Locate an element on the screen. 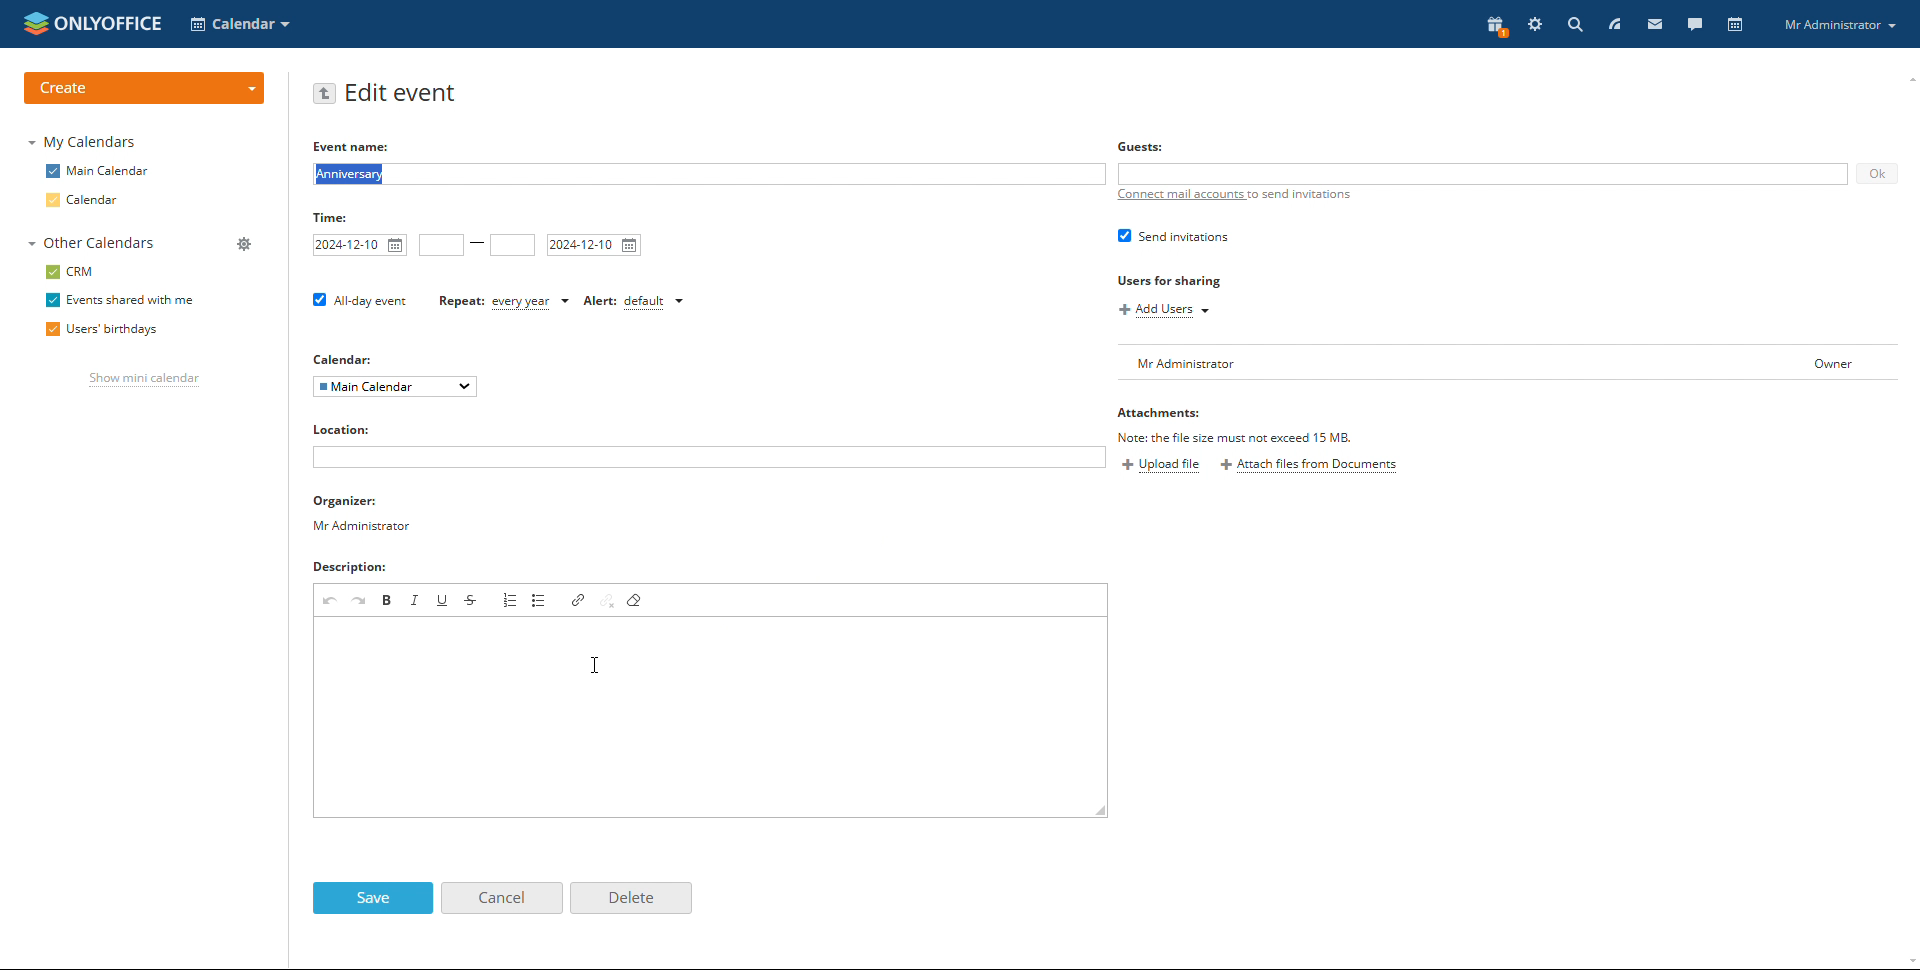  main calendar is located at coordinates (97, 172).